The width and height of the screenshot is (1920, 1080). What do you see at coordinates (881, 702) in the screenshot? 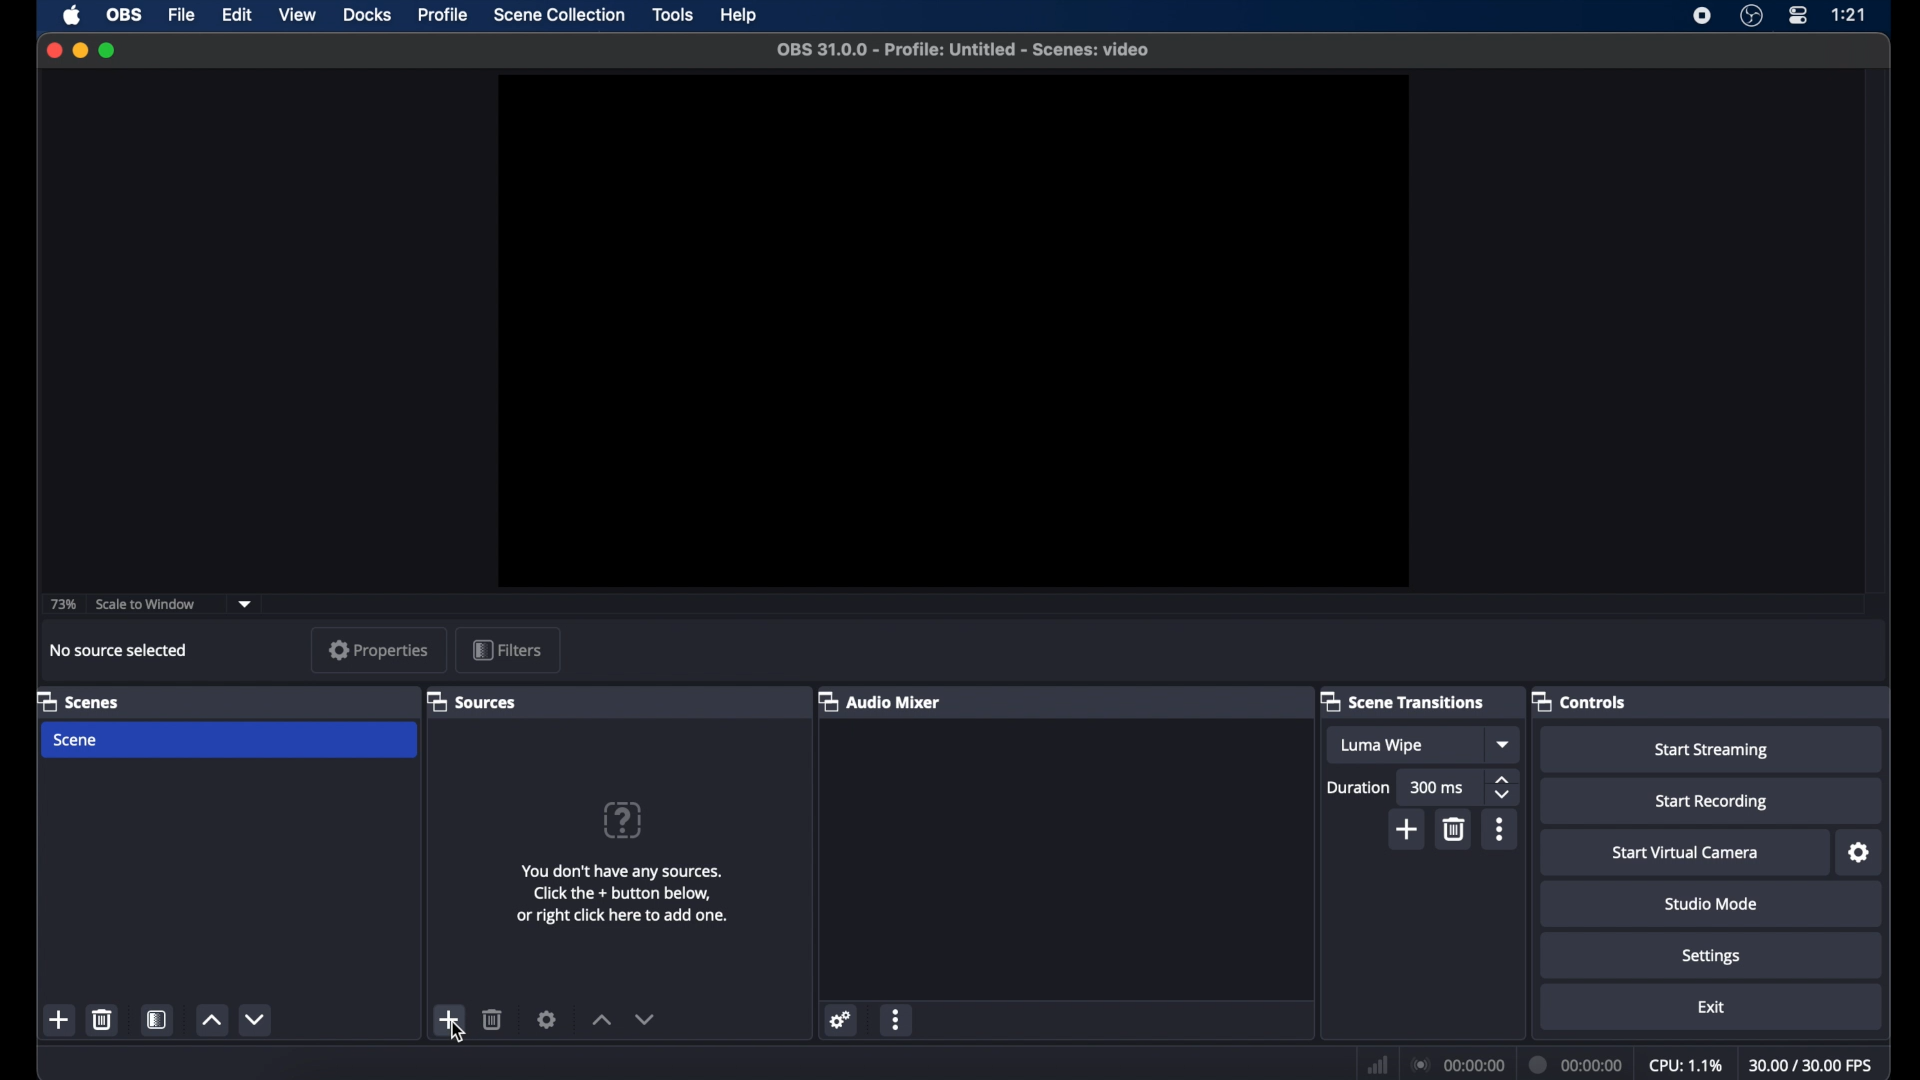
I see `audio mixer` at bounding box center [881, 702].